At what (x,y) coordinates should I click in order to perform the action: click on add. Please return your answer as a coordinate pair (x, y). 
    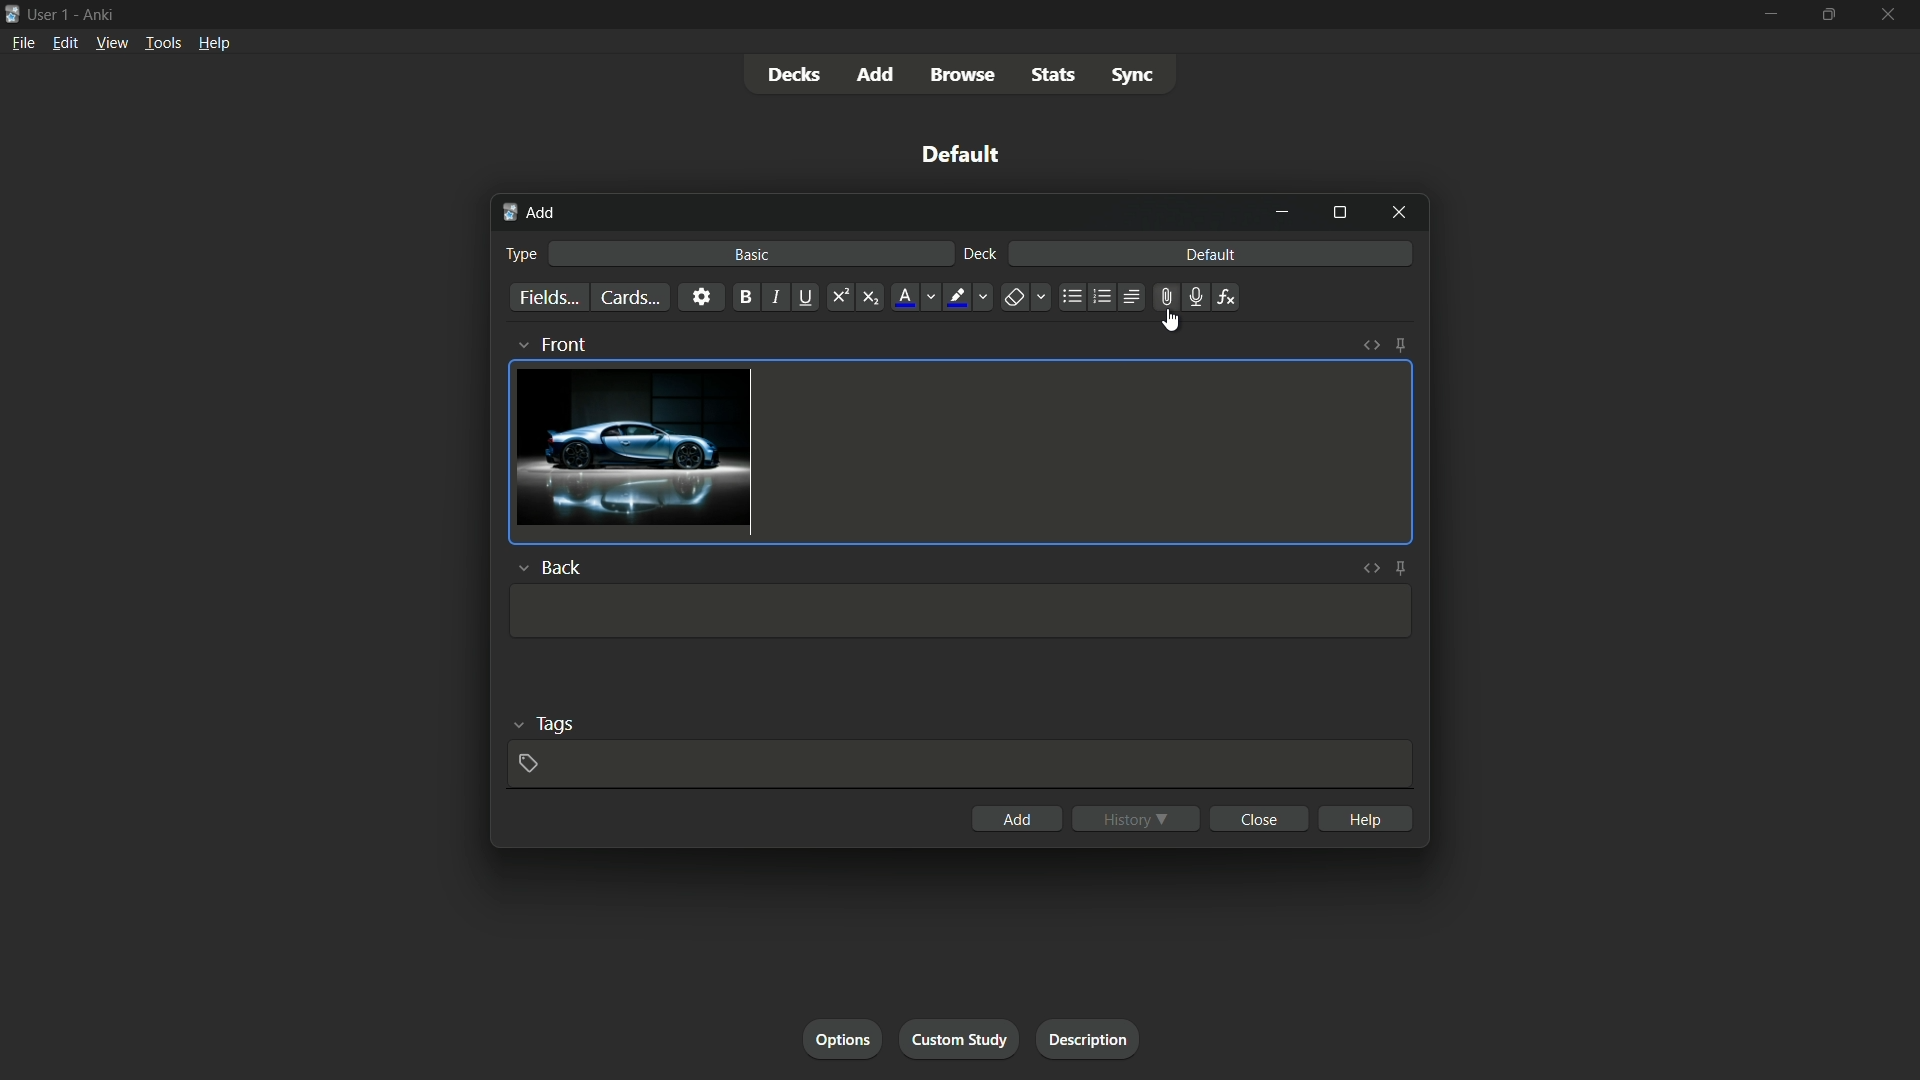
    Looking at the image, I should click on (1019, 818).